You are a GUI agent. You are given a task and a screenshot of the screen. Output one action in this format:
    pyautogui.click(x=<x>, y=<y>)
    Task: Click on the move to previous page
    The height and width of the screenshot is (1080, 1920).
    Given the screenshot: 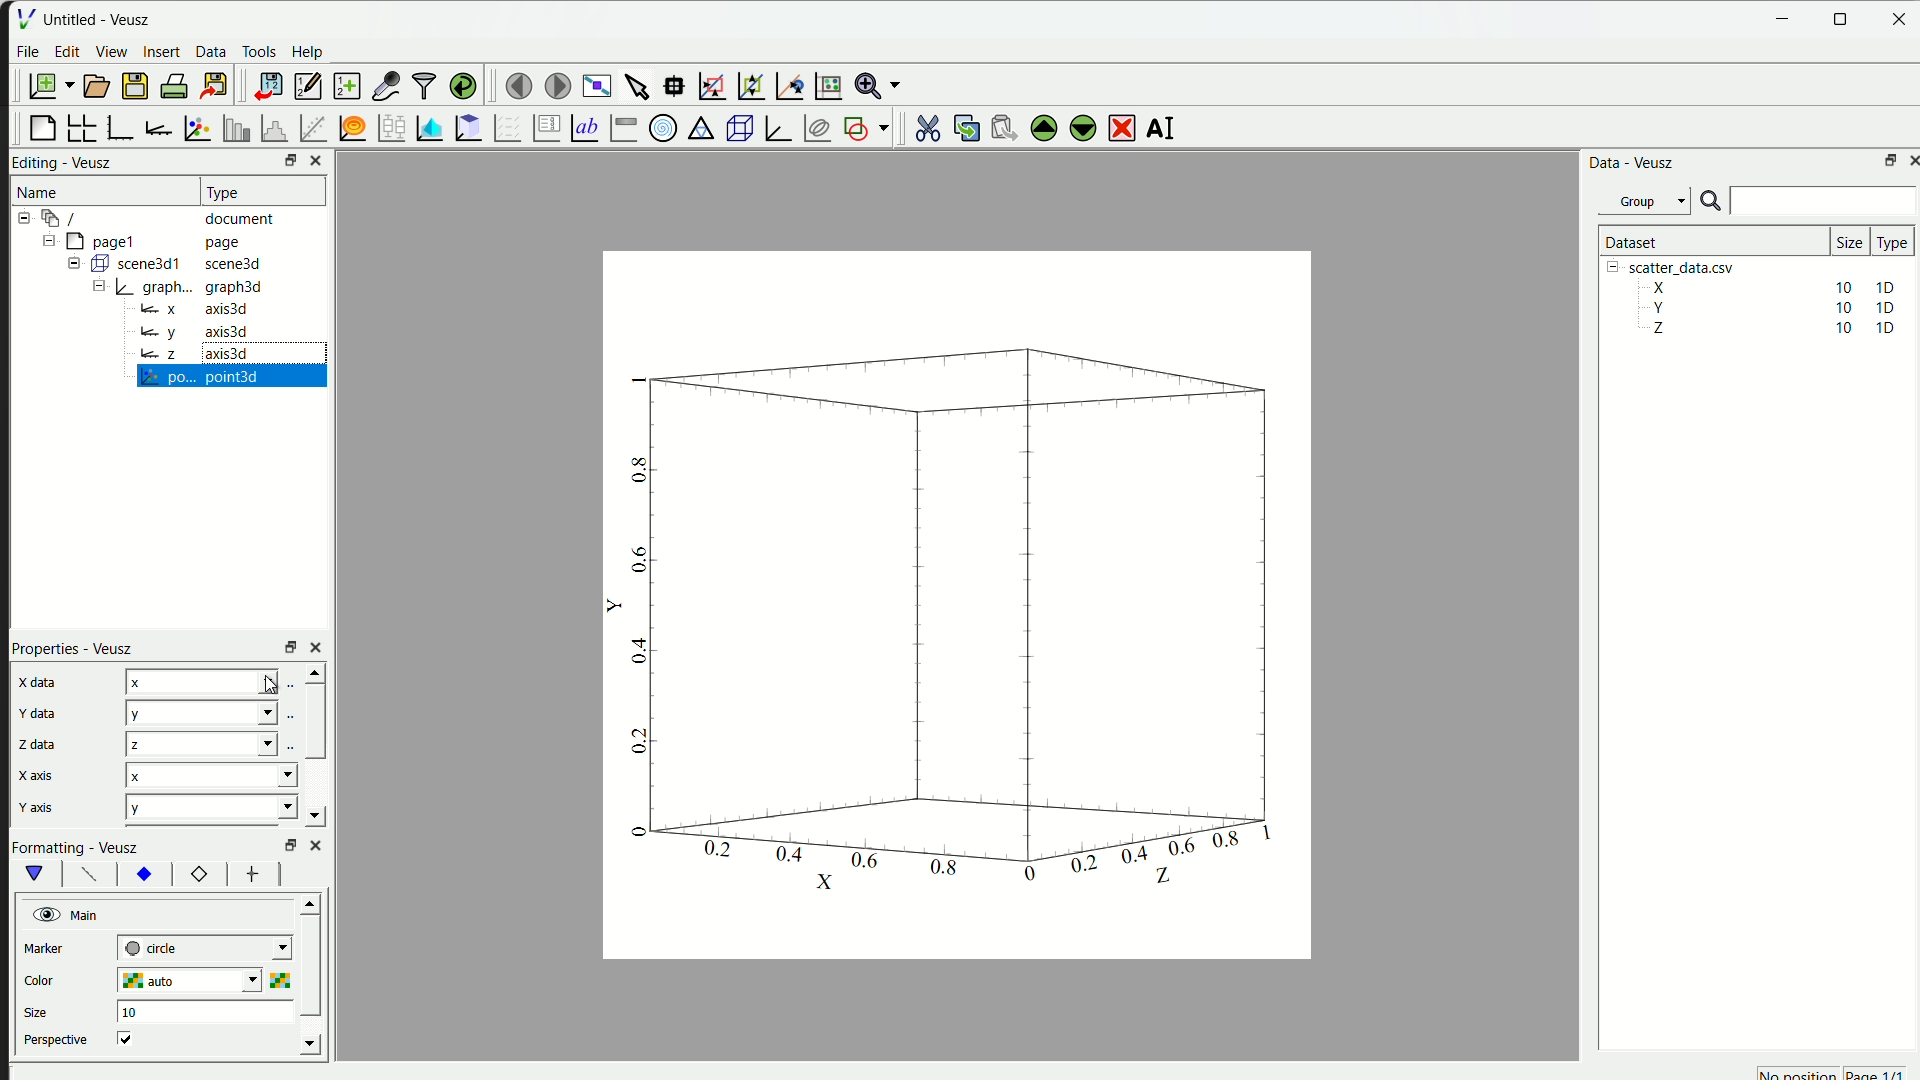 What is the action you would take?
    pyautogui.click(x=516, y=83)
    